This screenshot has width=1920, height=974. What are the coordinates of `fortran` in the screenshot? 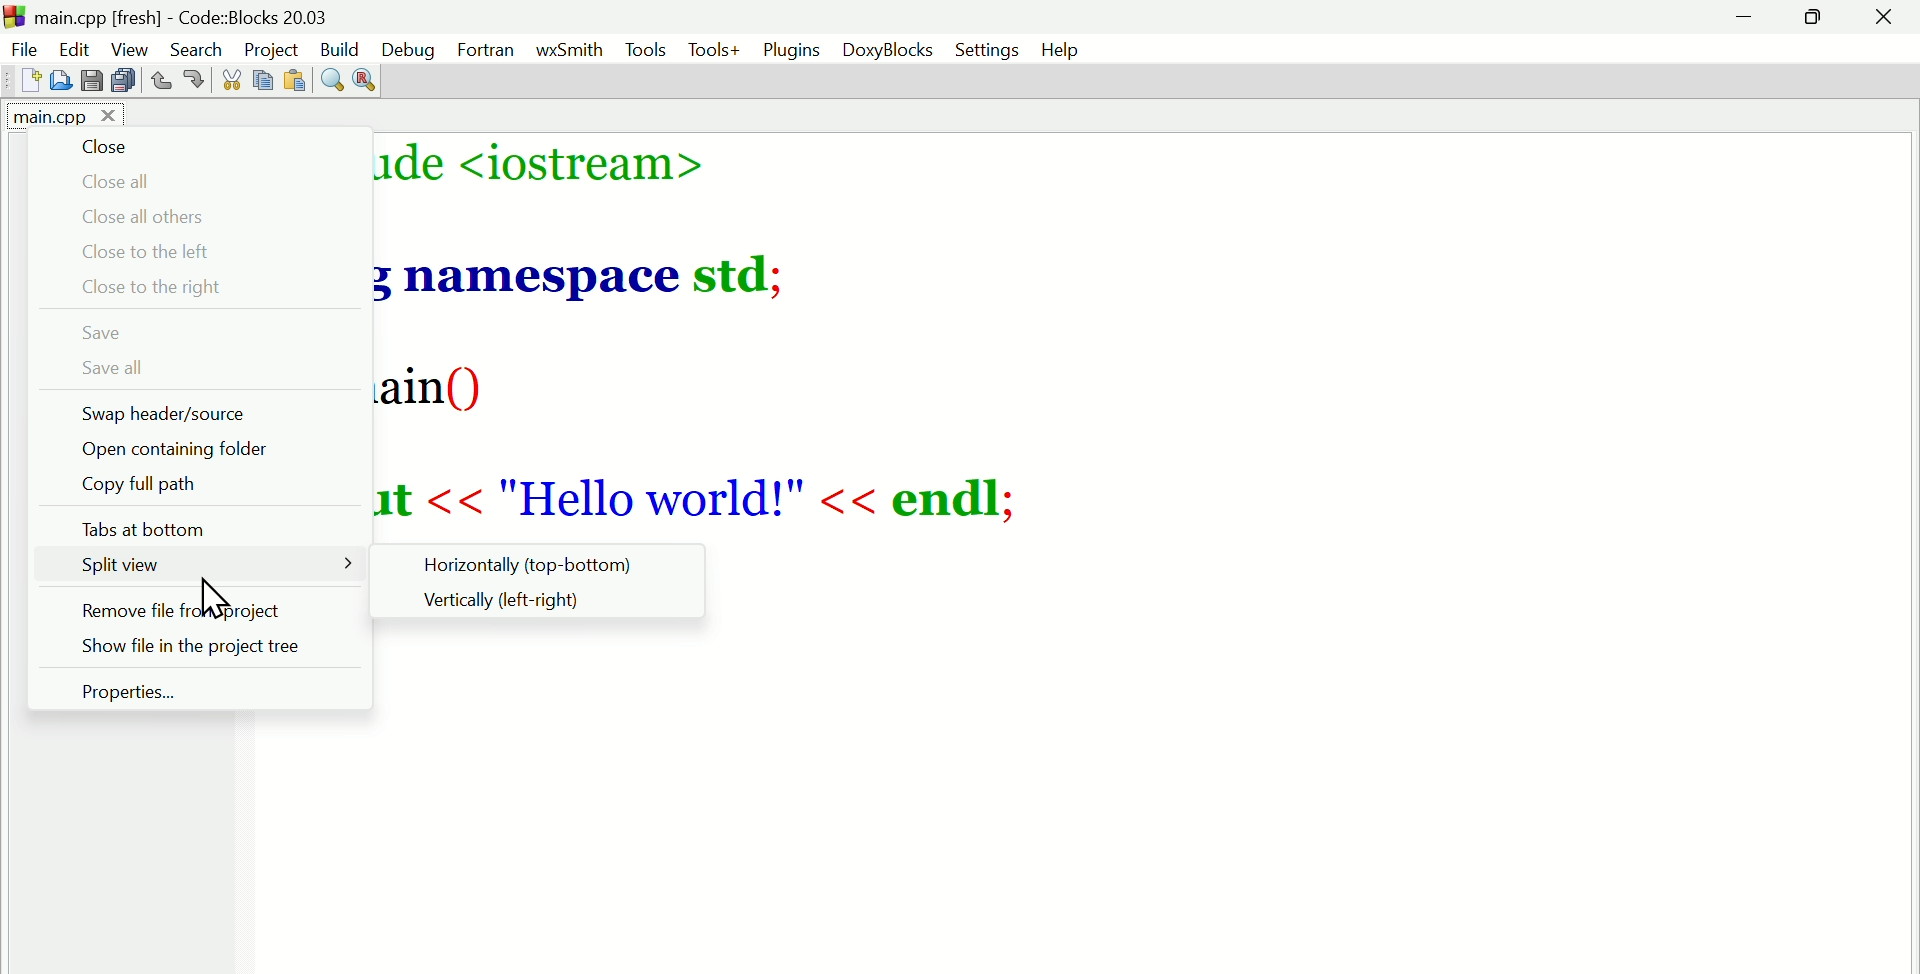 It's located at (486, 51).